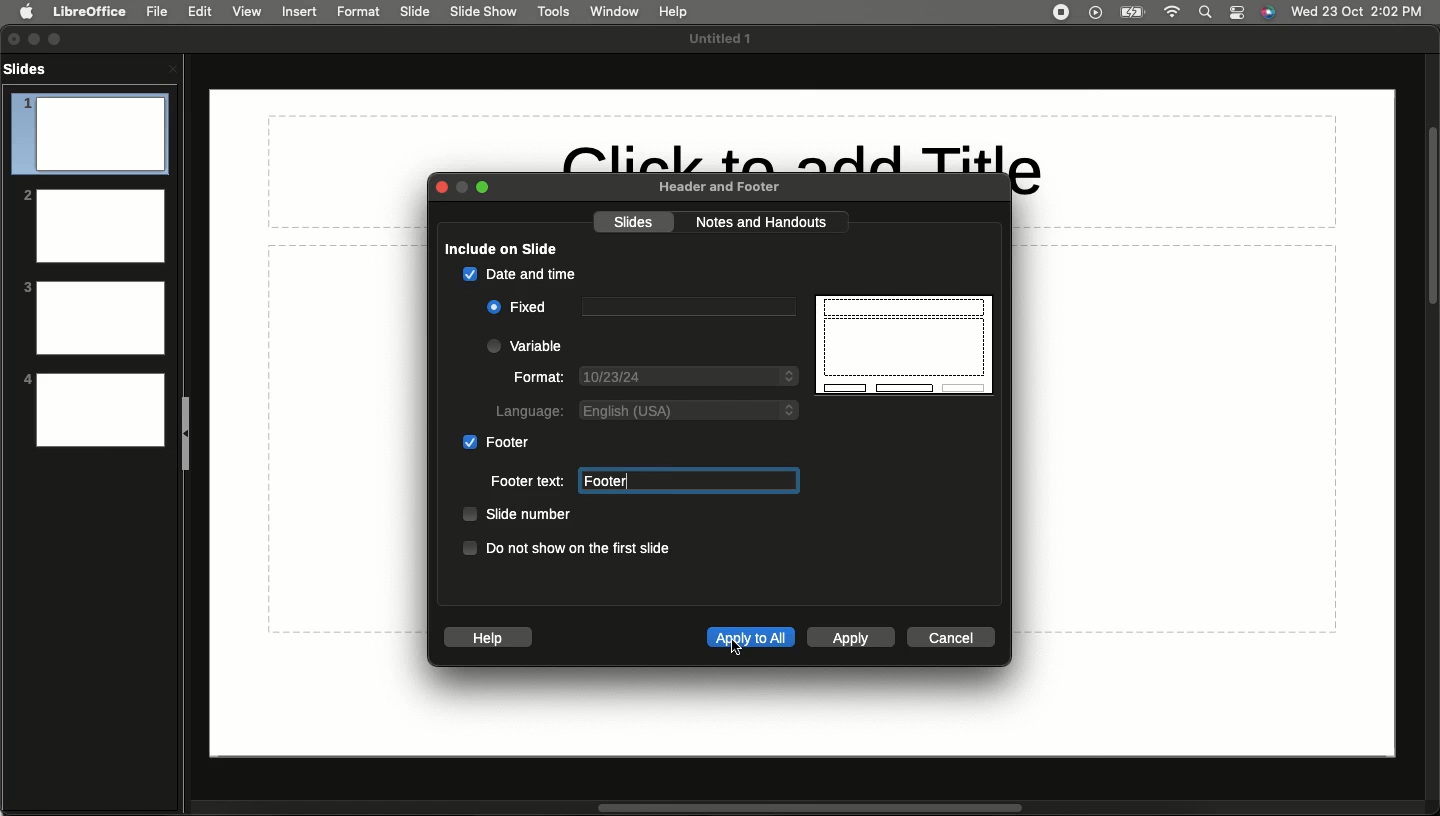  Describe the element at coordinates (688, 479) in the screenshot. I see `Footer` at that location.